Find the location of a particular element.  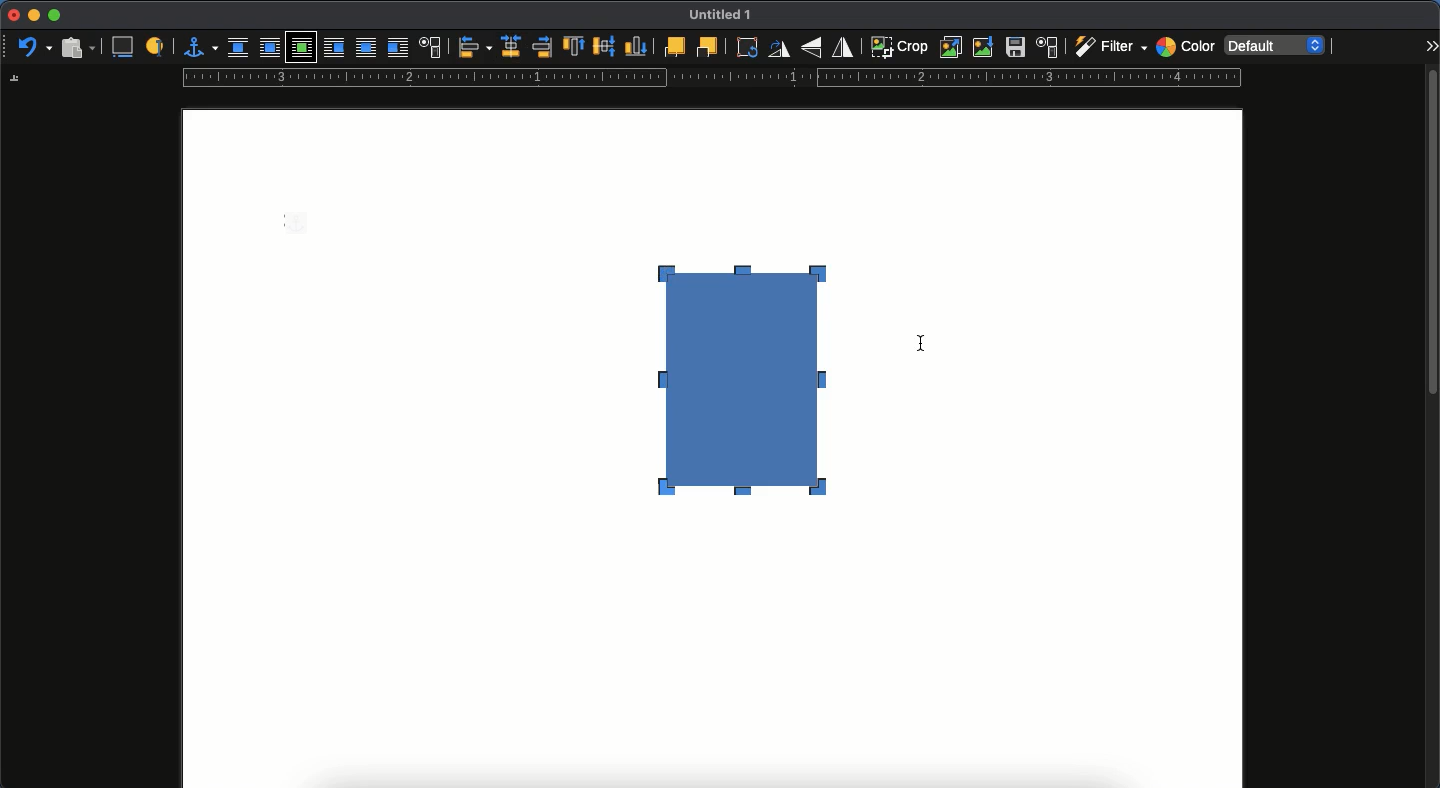

rotate 90 right is located at coordinates (779, 51).